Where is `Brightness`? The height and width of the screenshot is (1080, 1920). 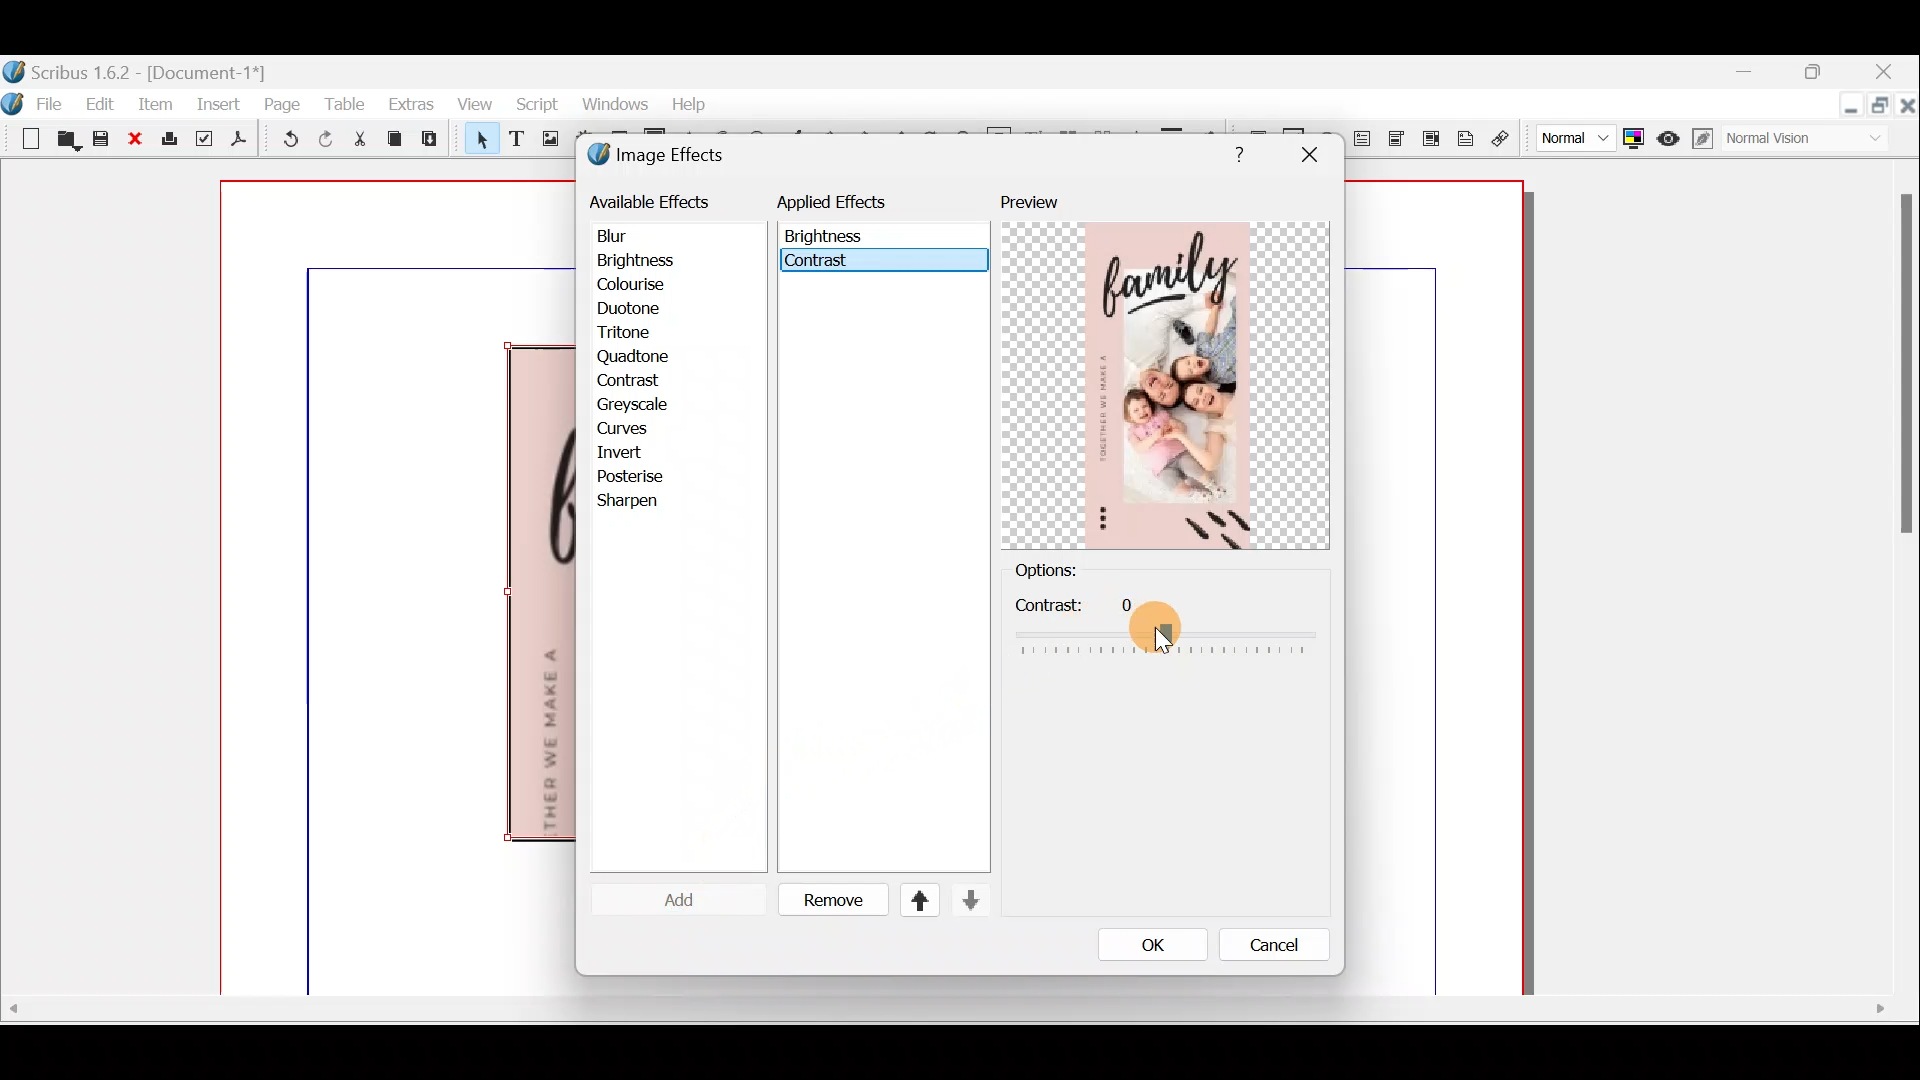 Brightness is located at coordinates (662, 260).